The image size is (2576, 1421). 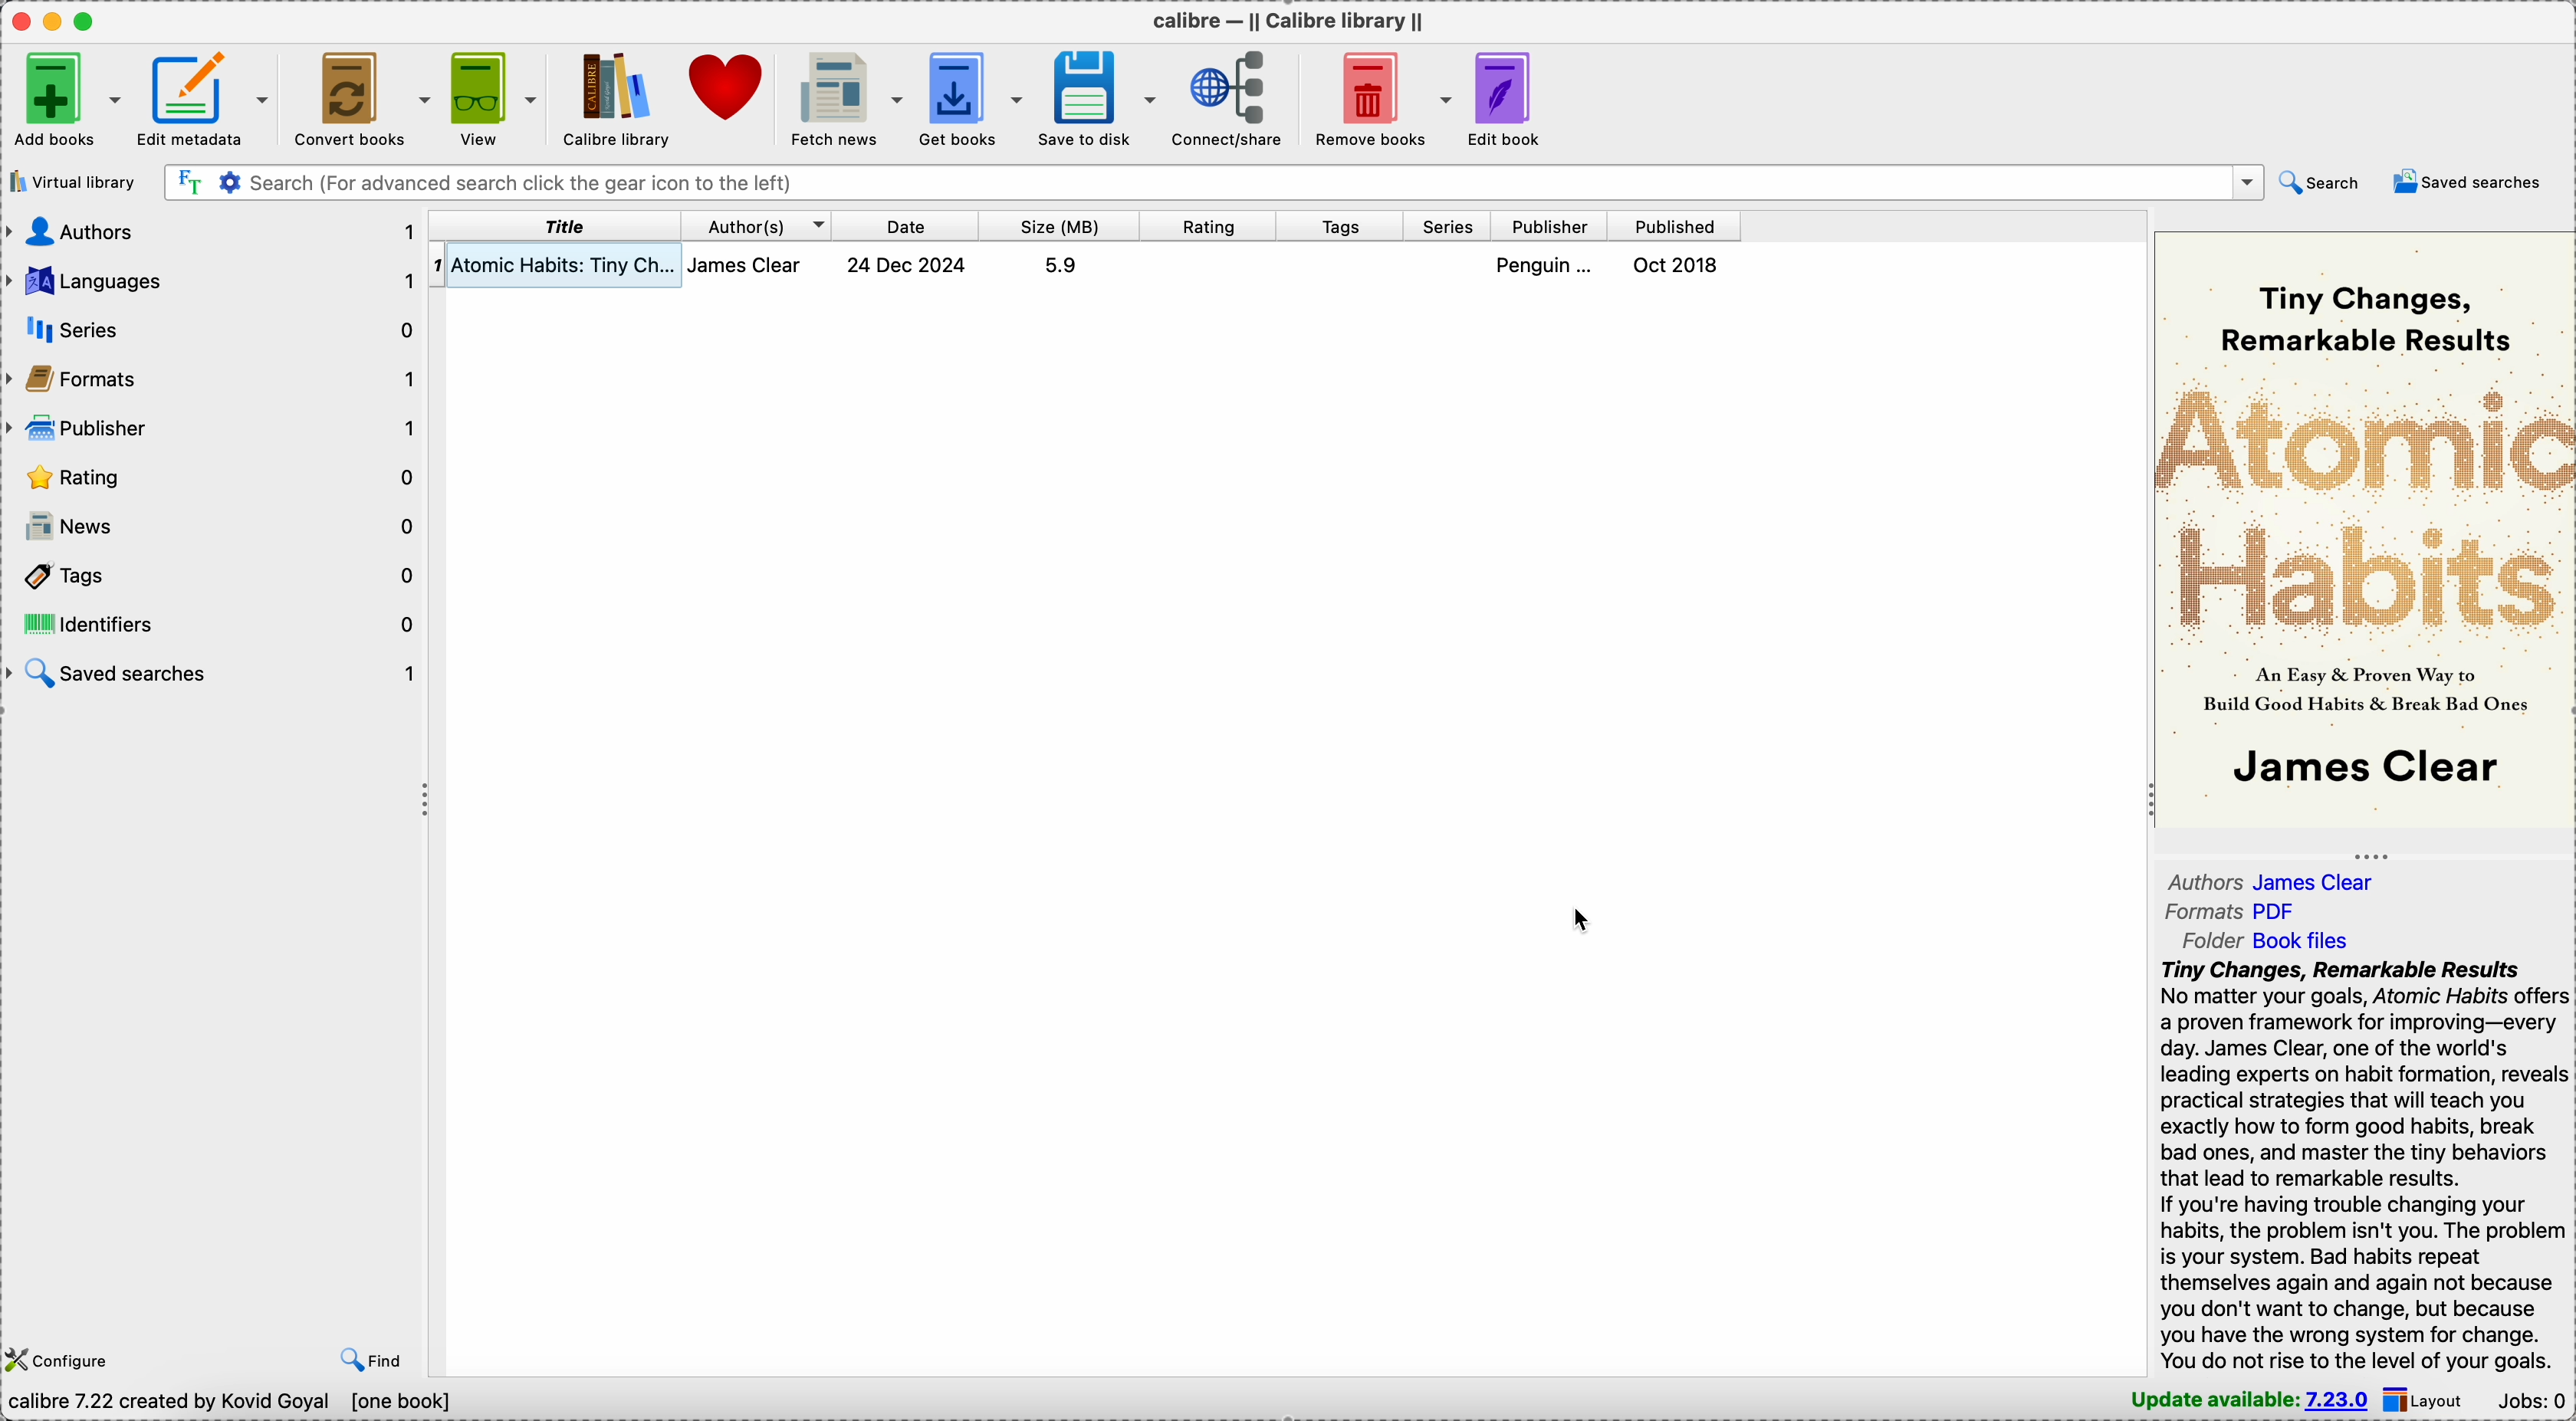 I want to click on minimize, so click(x=57, y=20).